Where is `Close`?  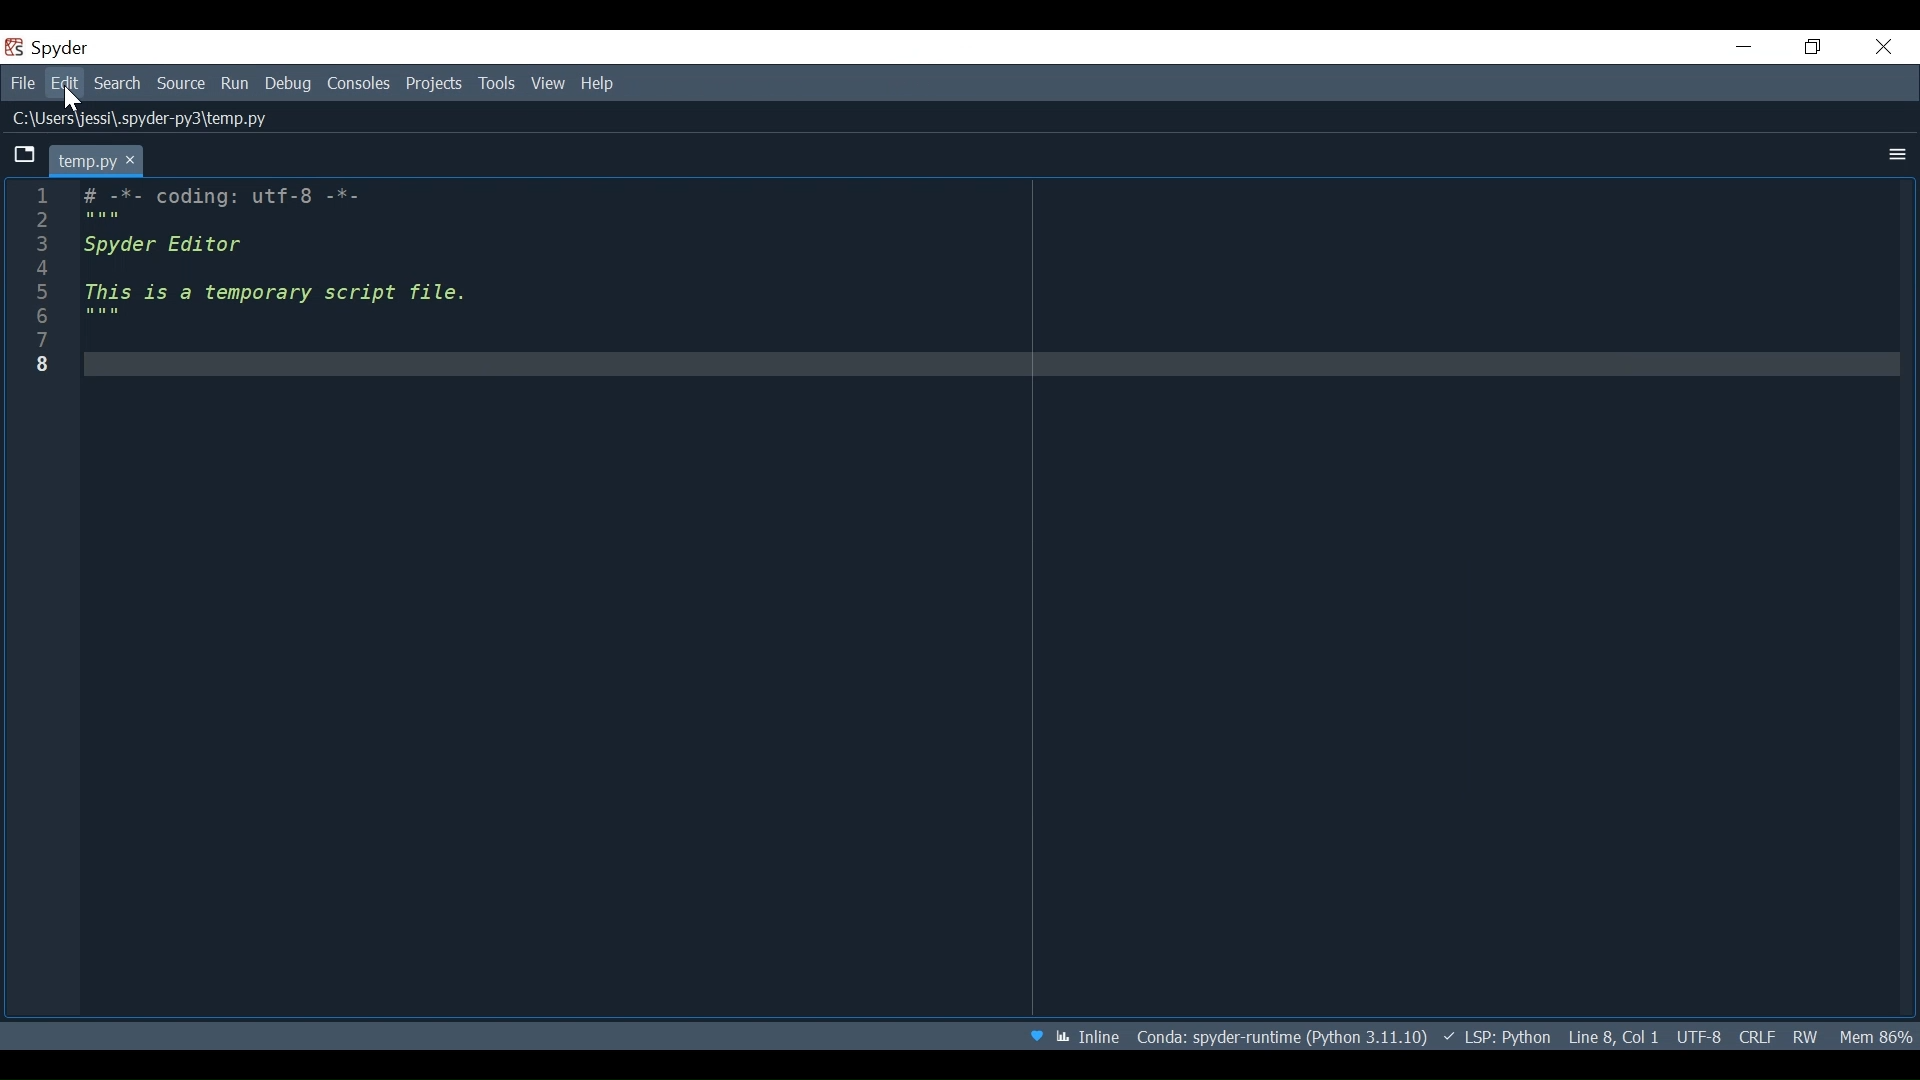 Close is located at coordinates (1886, 47).